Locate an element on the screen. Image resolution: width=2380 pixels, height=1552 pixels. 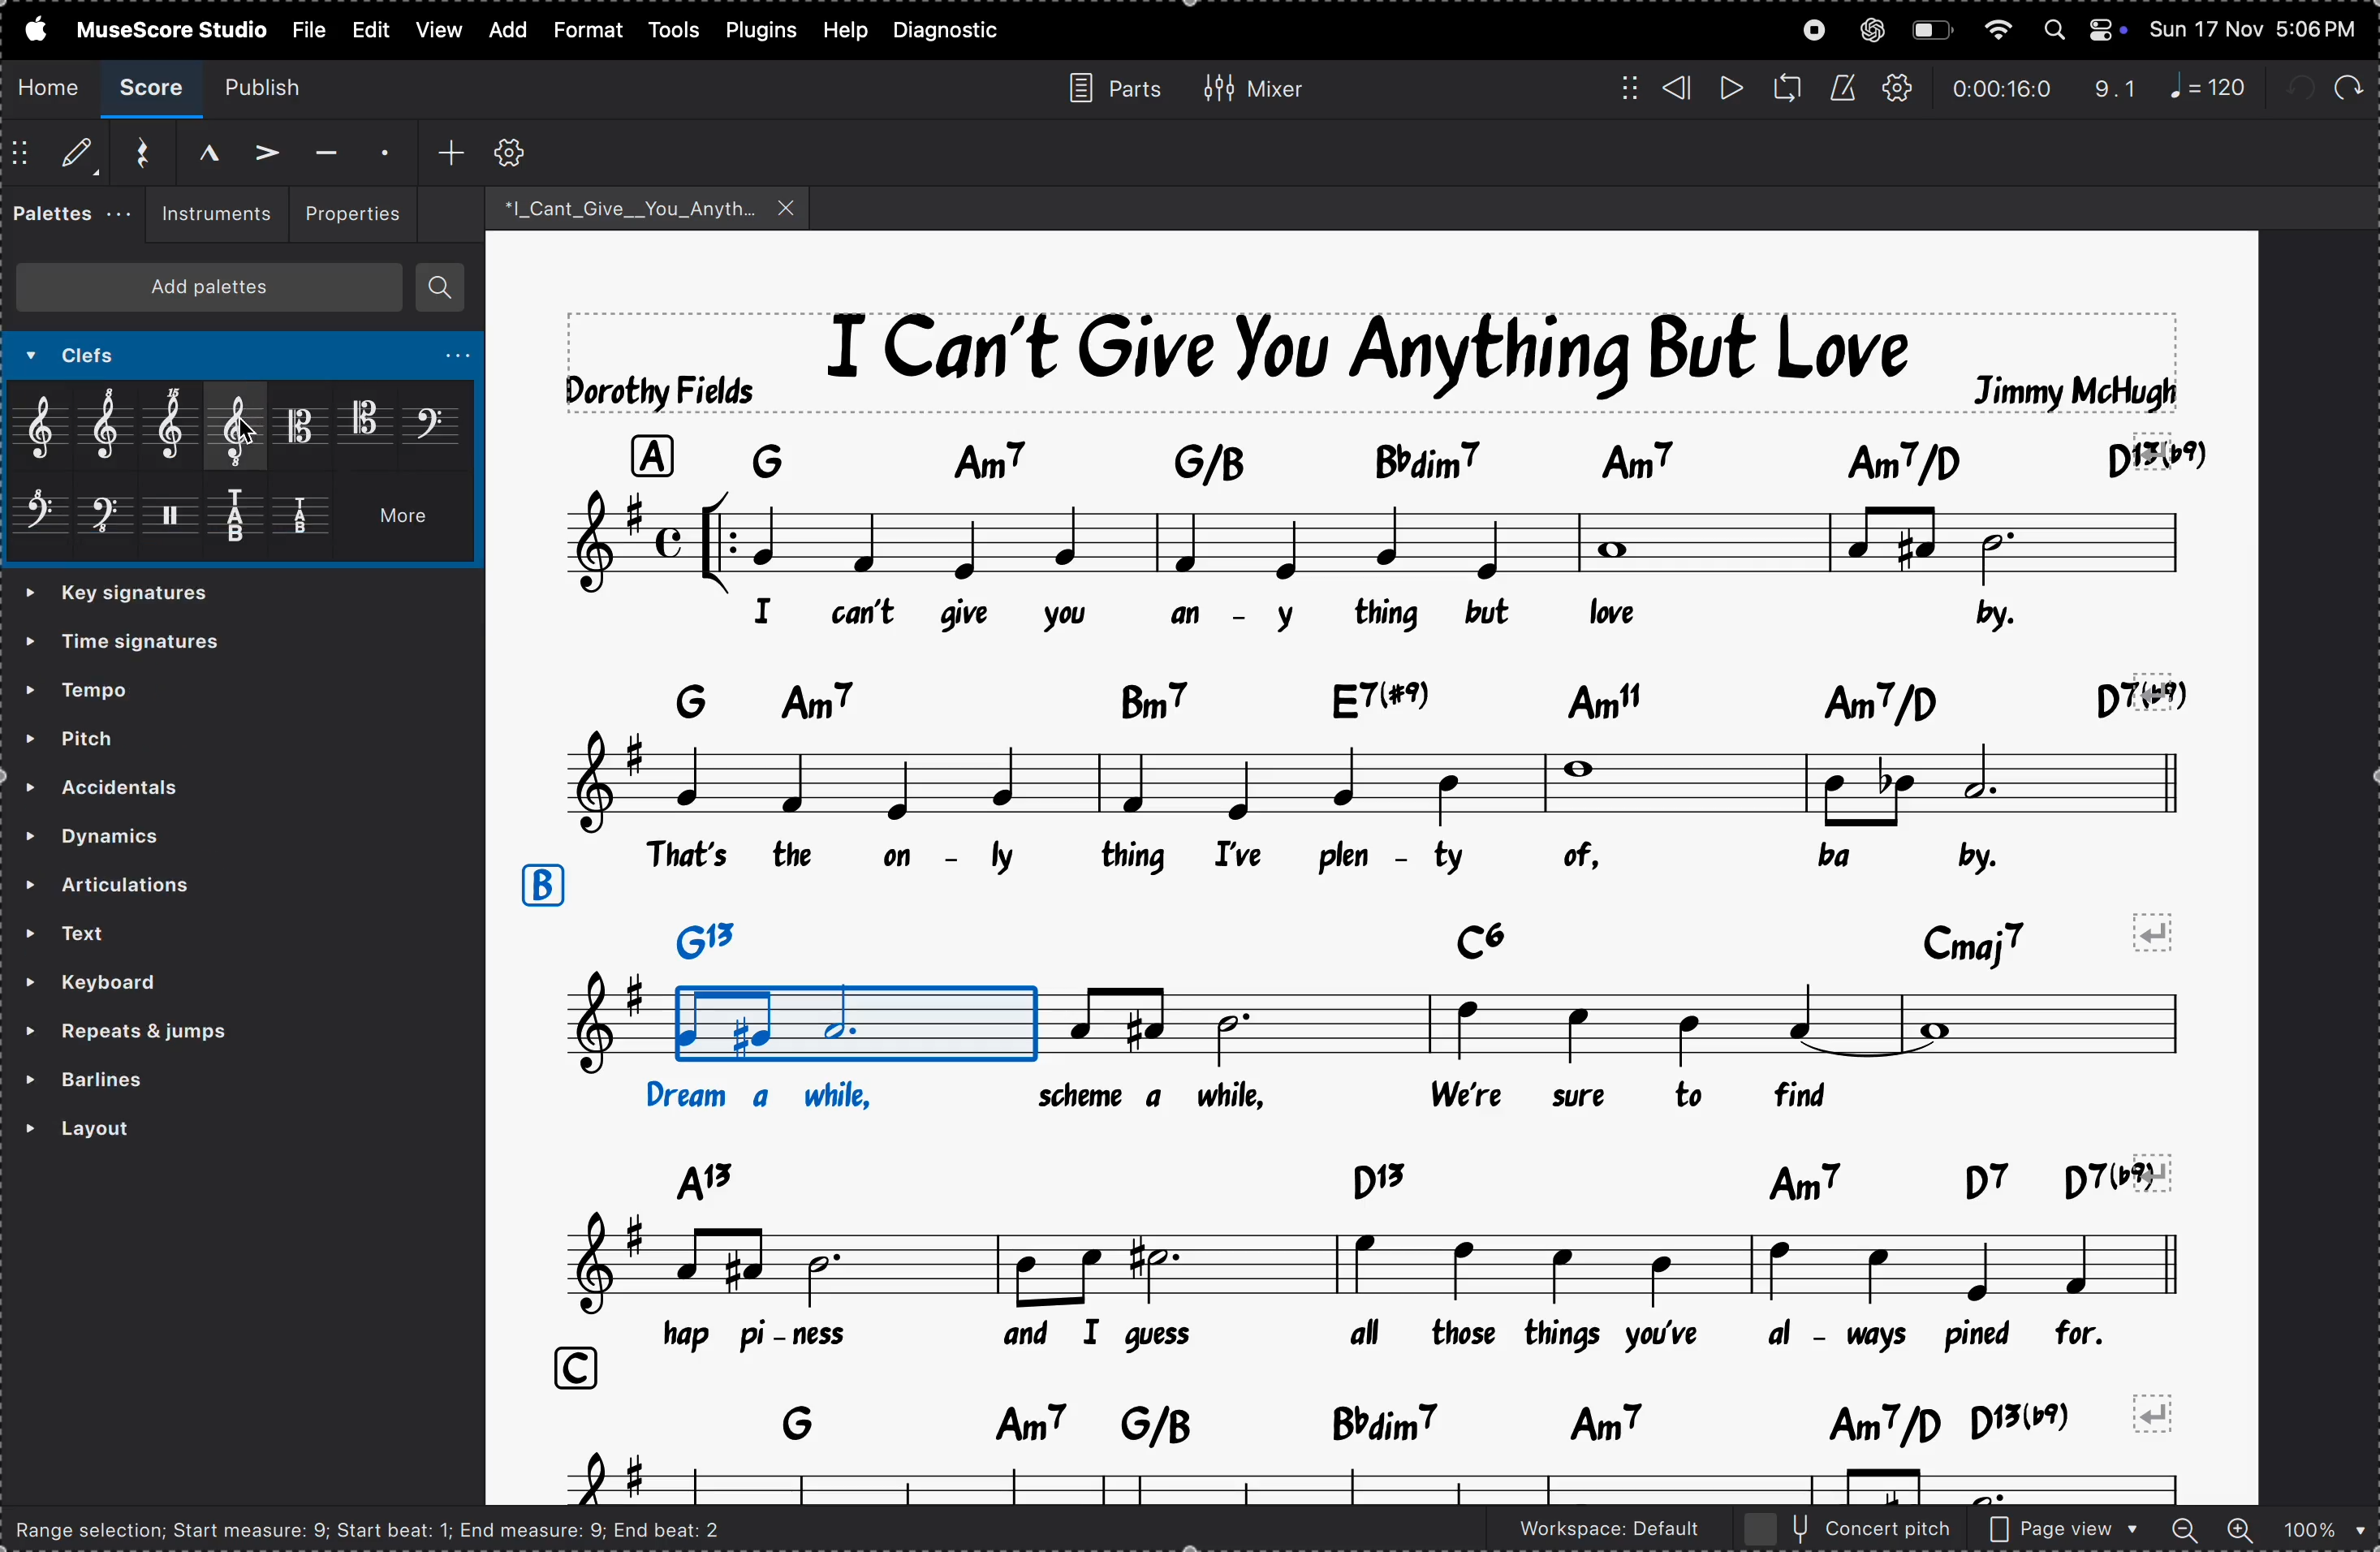
trble clef 15ma alta is located at coordinates (179, 429).